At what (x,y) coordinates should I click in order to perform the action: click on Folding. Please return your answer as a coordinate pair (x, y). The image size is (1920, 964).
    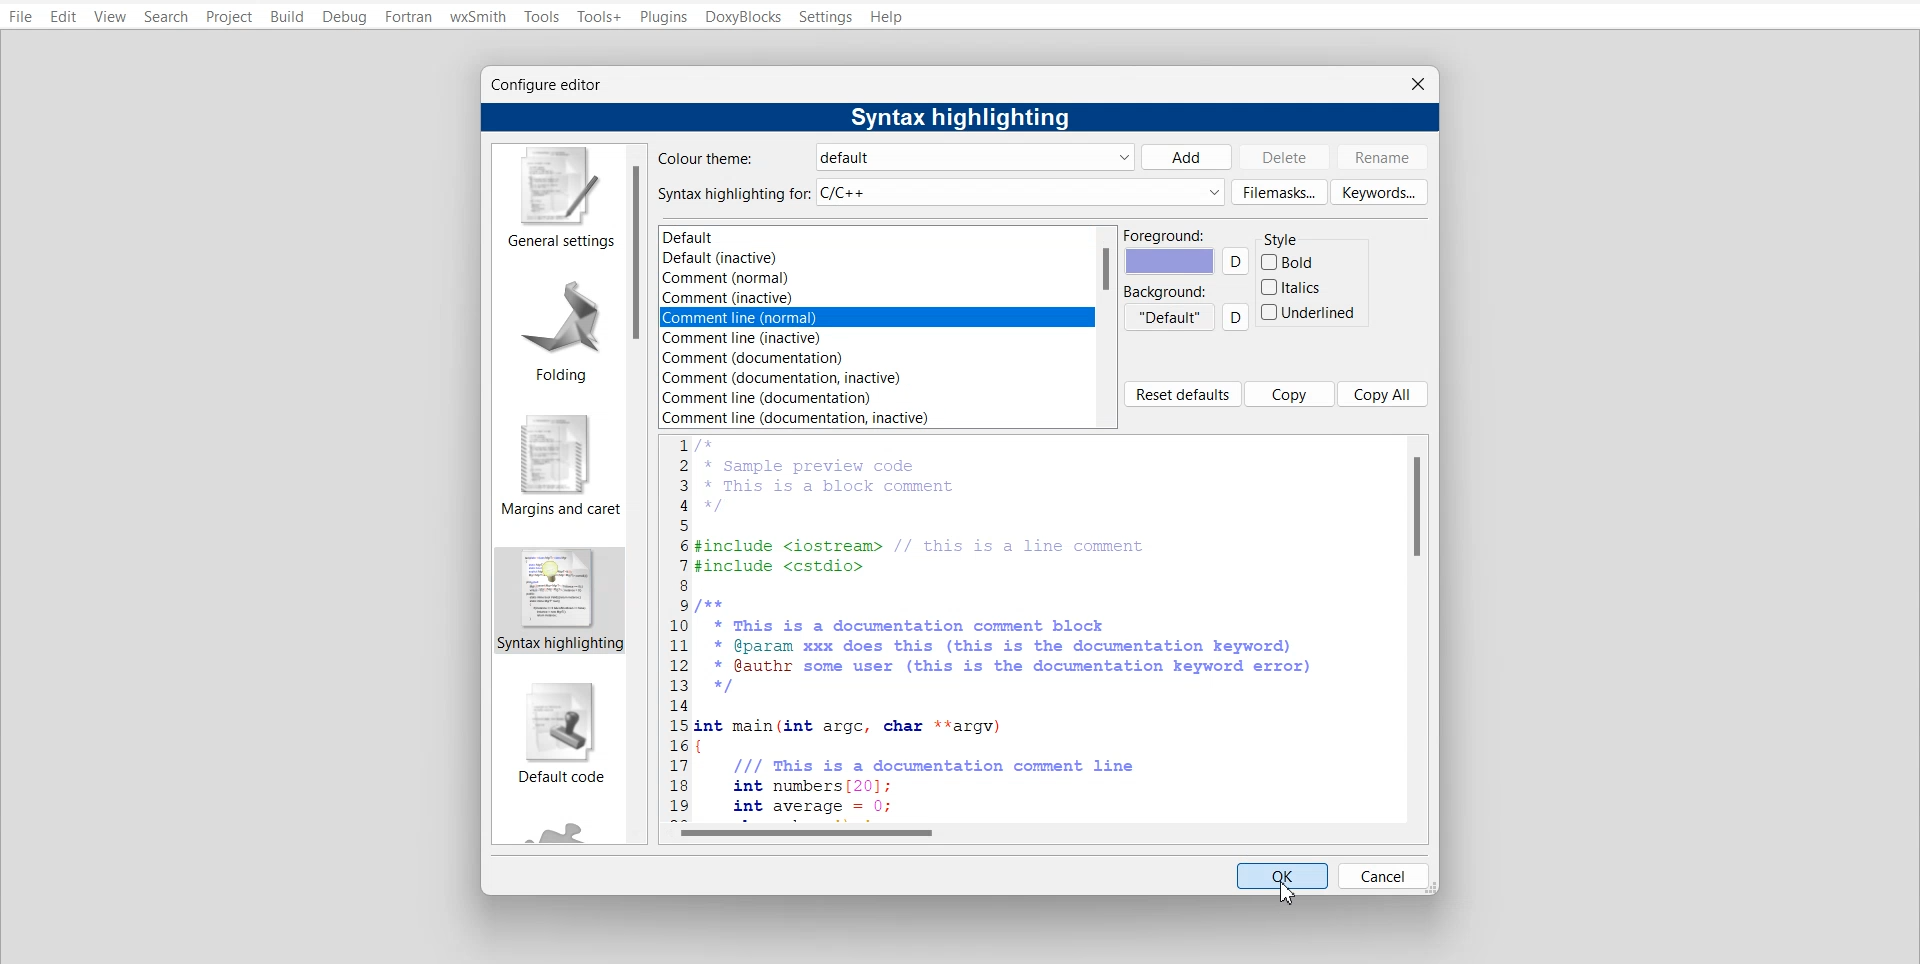
    Looking at the image, I should click on (557, 323).